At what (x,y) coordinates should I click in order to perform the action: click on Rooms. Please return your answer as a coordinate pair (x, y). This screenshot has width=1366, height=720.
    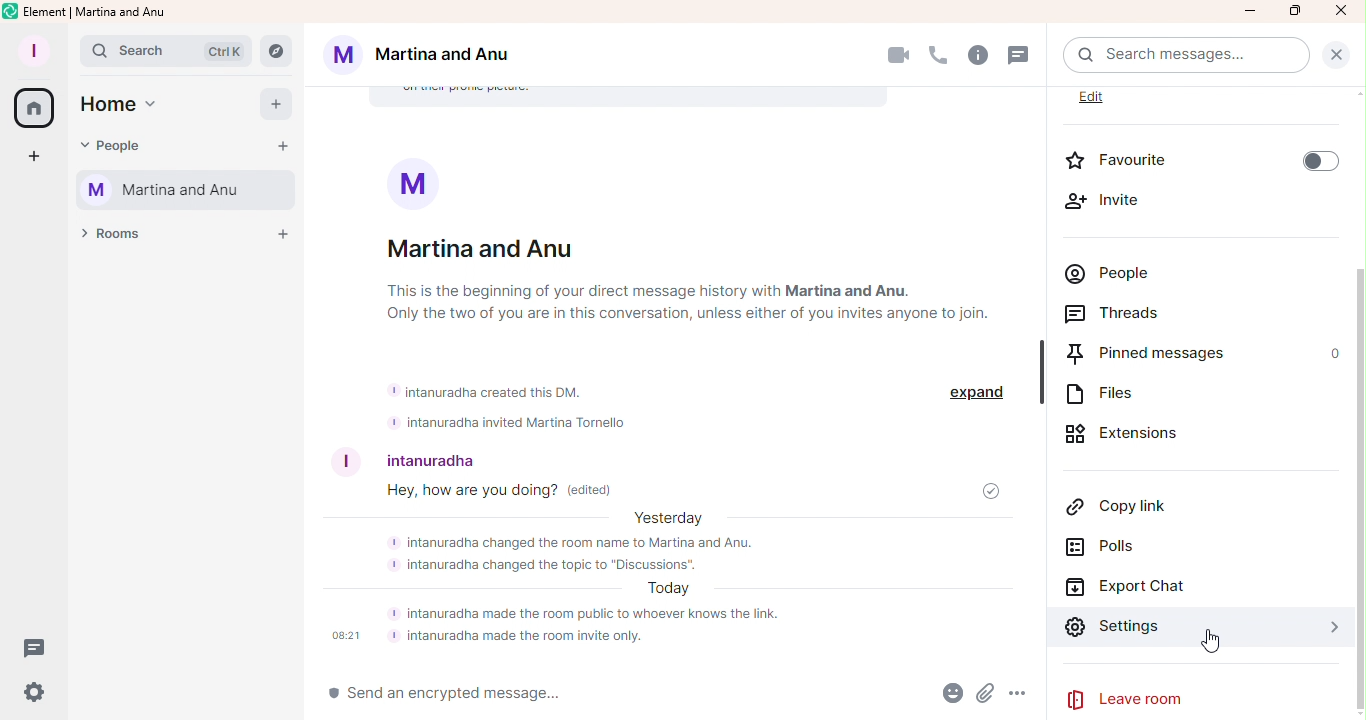
    Looking at the image, I should click on (118, 238).